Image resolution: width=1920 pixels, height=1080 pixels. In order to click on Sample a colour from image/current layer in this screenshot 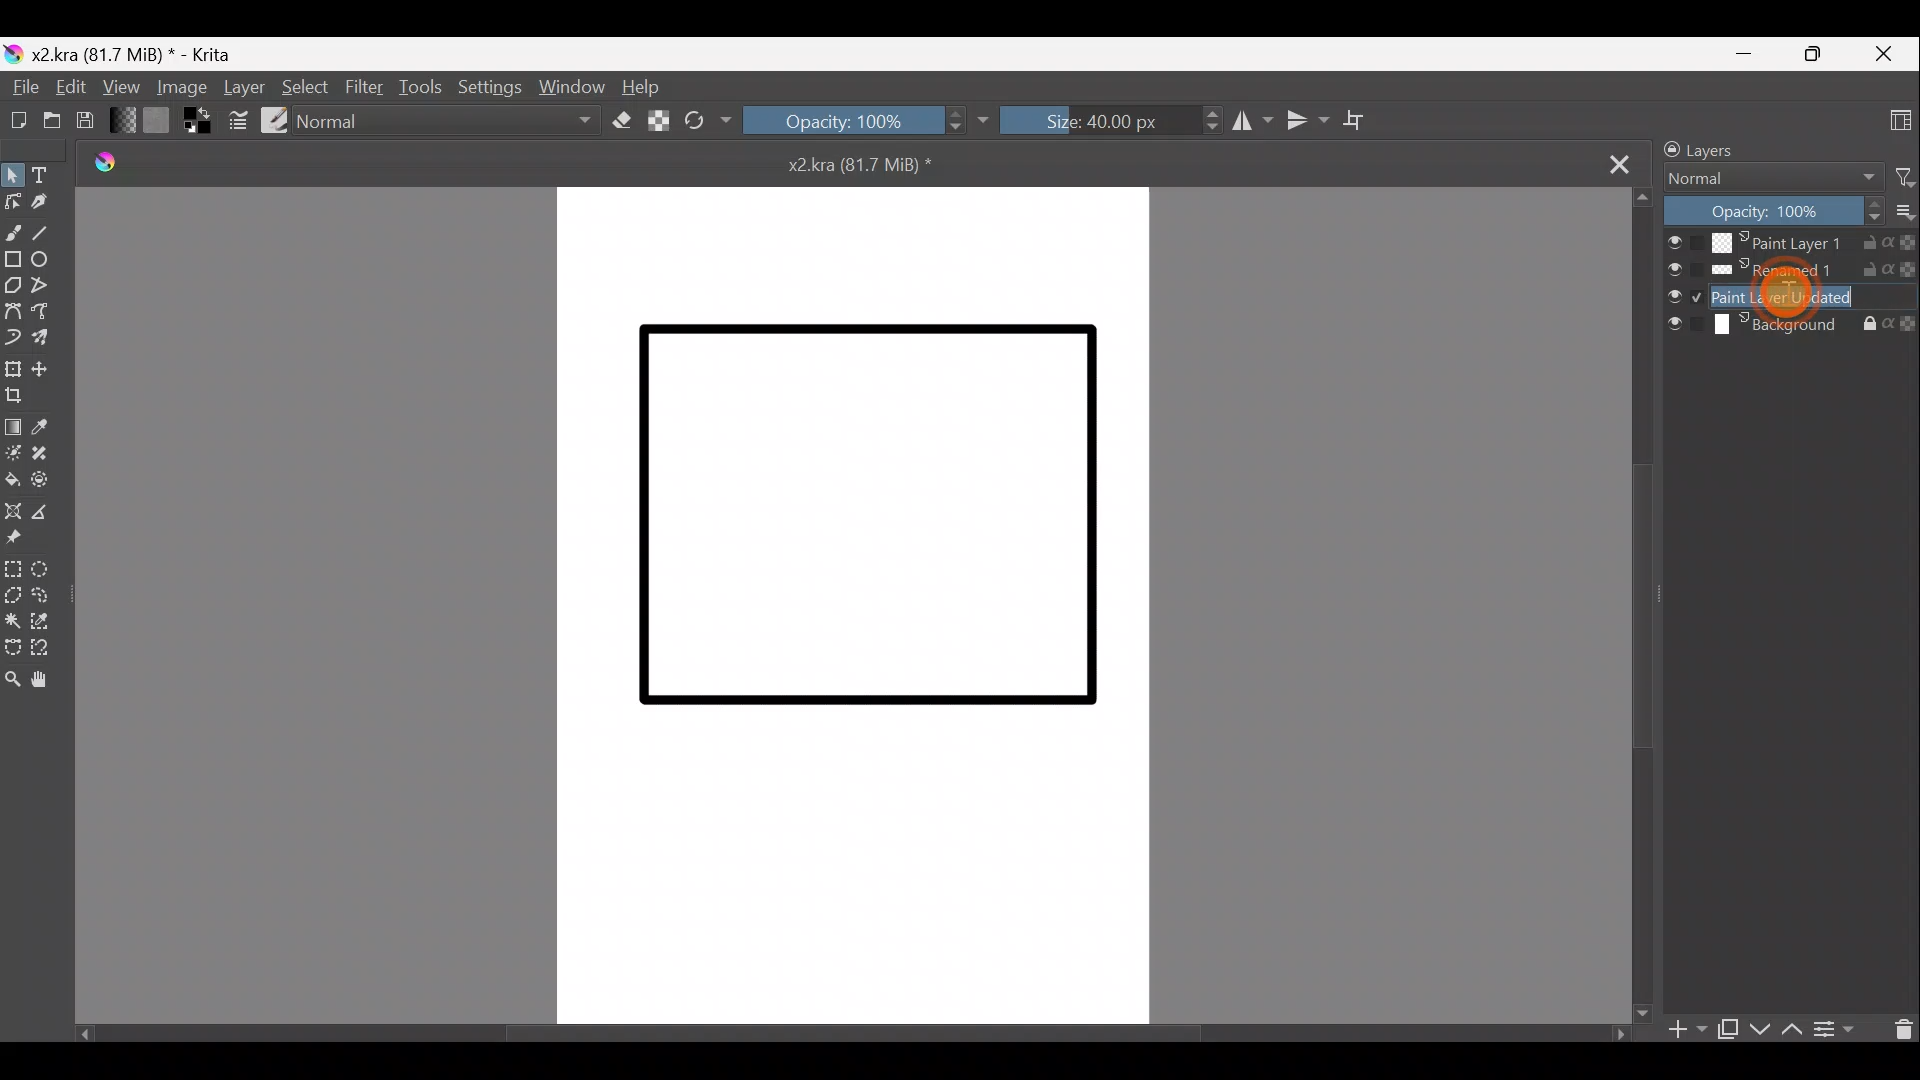, I will do `click(49, 427)`.